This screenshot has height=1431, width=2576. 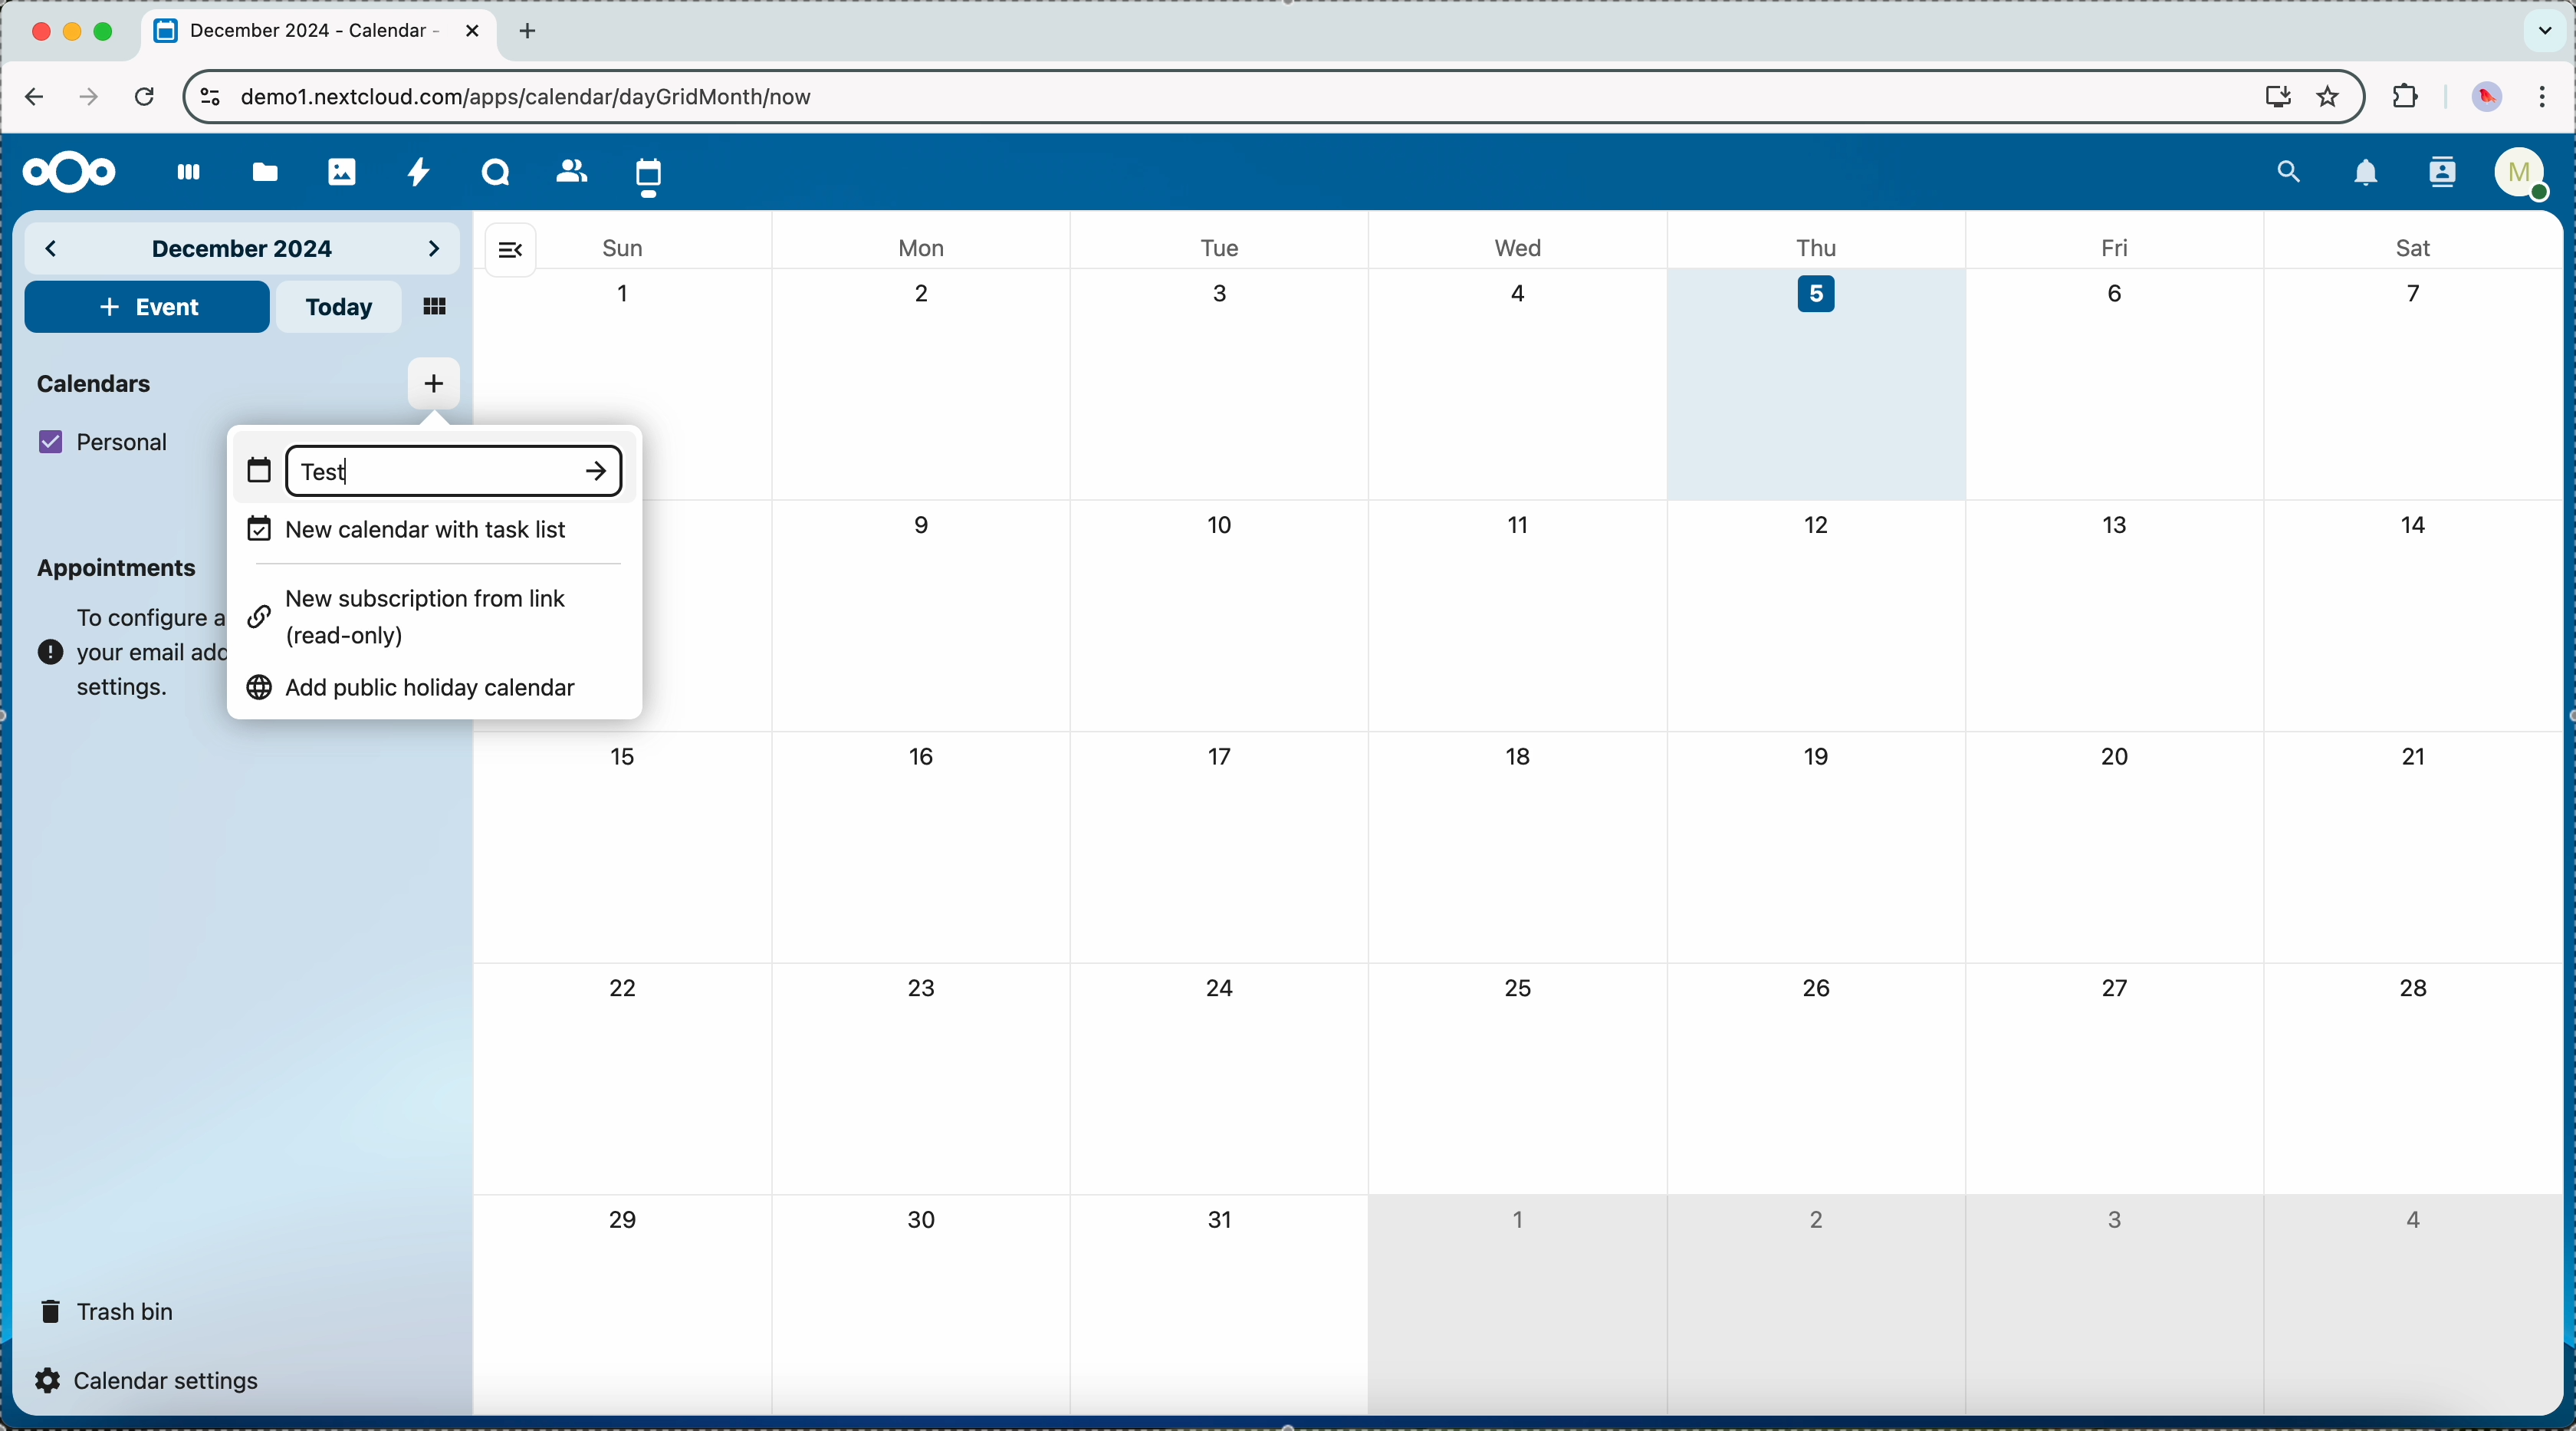 I want to click on day 5 selected, so click(x=1818, y=385).